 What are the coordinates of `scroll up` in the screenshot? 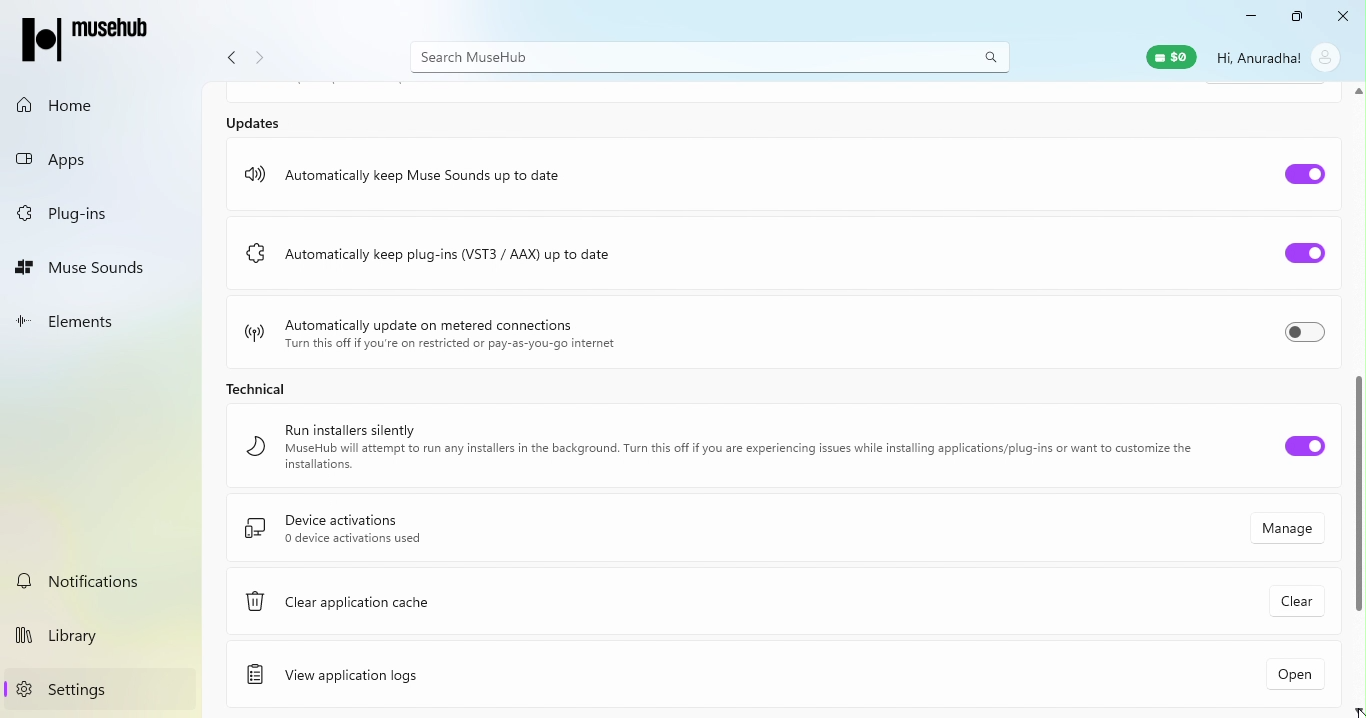 It's located at (1357, 92).